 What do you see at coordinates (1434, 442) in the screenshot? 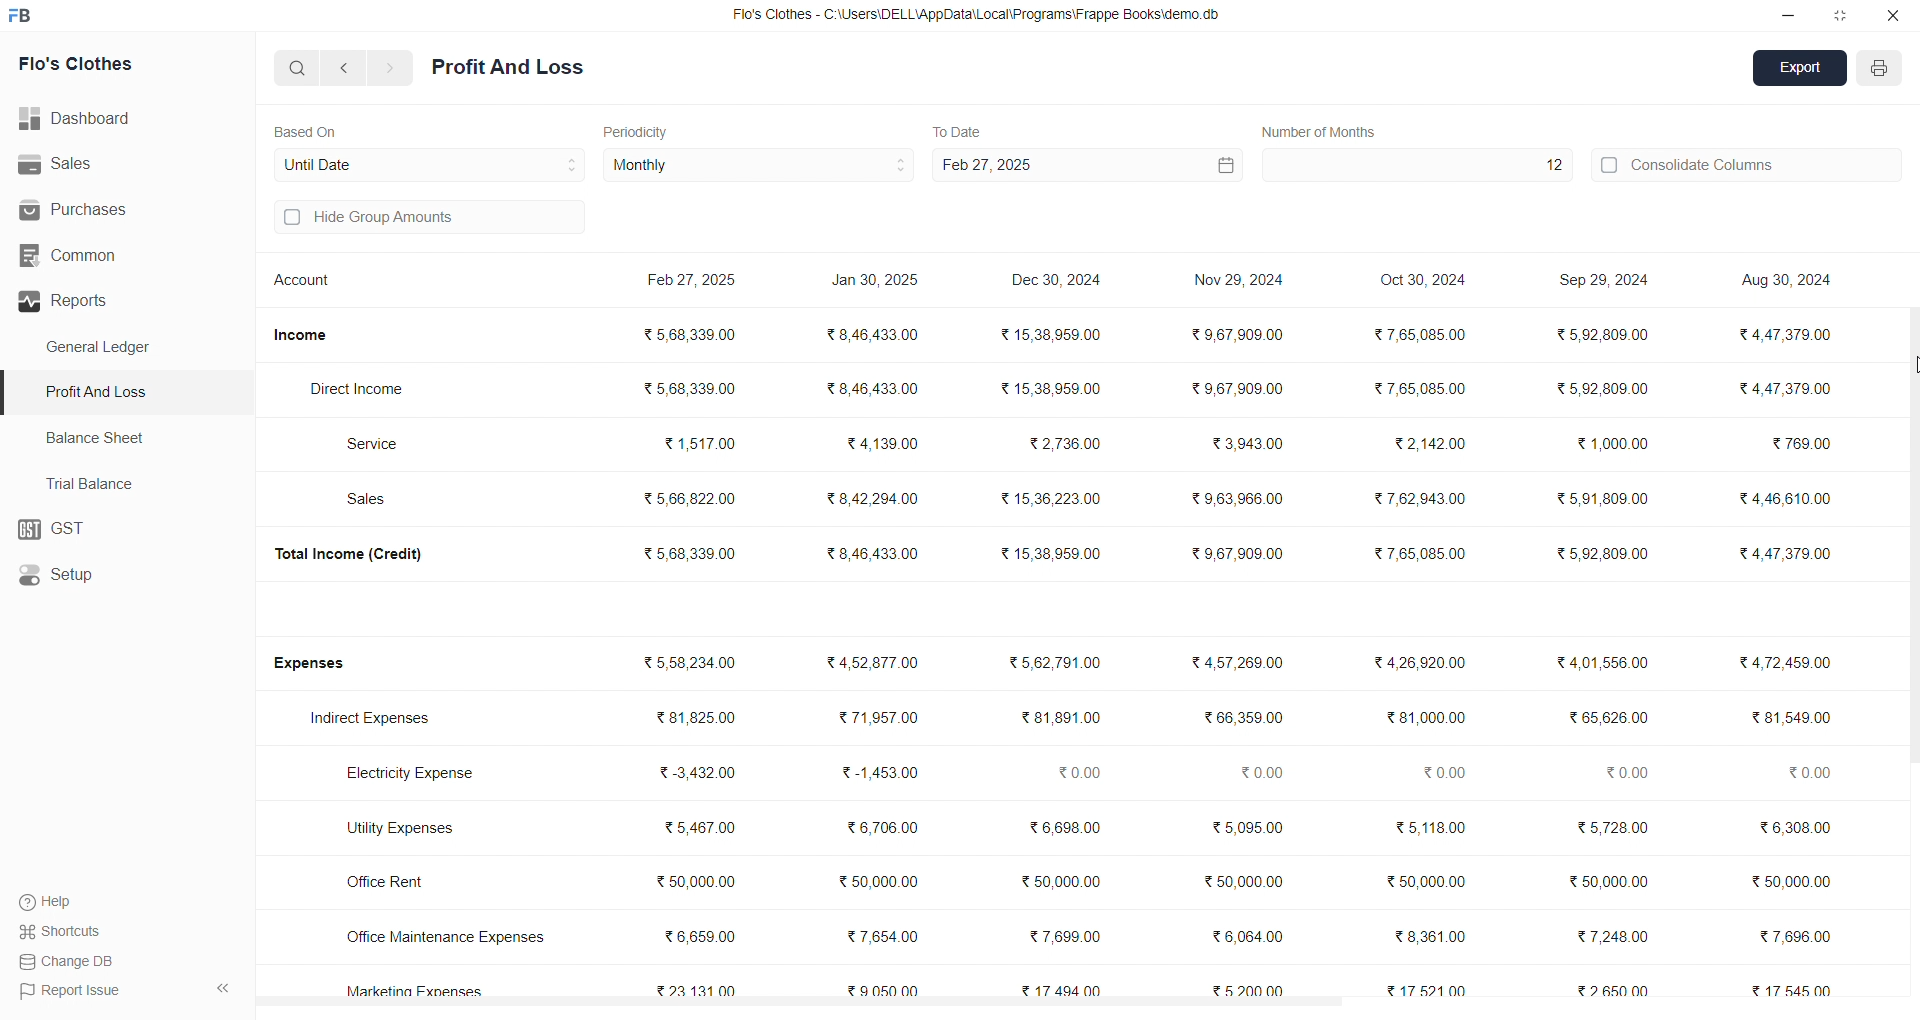
I see `₹2,142.00` at bounding box center [1434, 442].